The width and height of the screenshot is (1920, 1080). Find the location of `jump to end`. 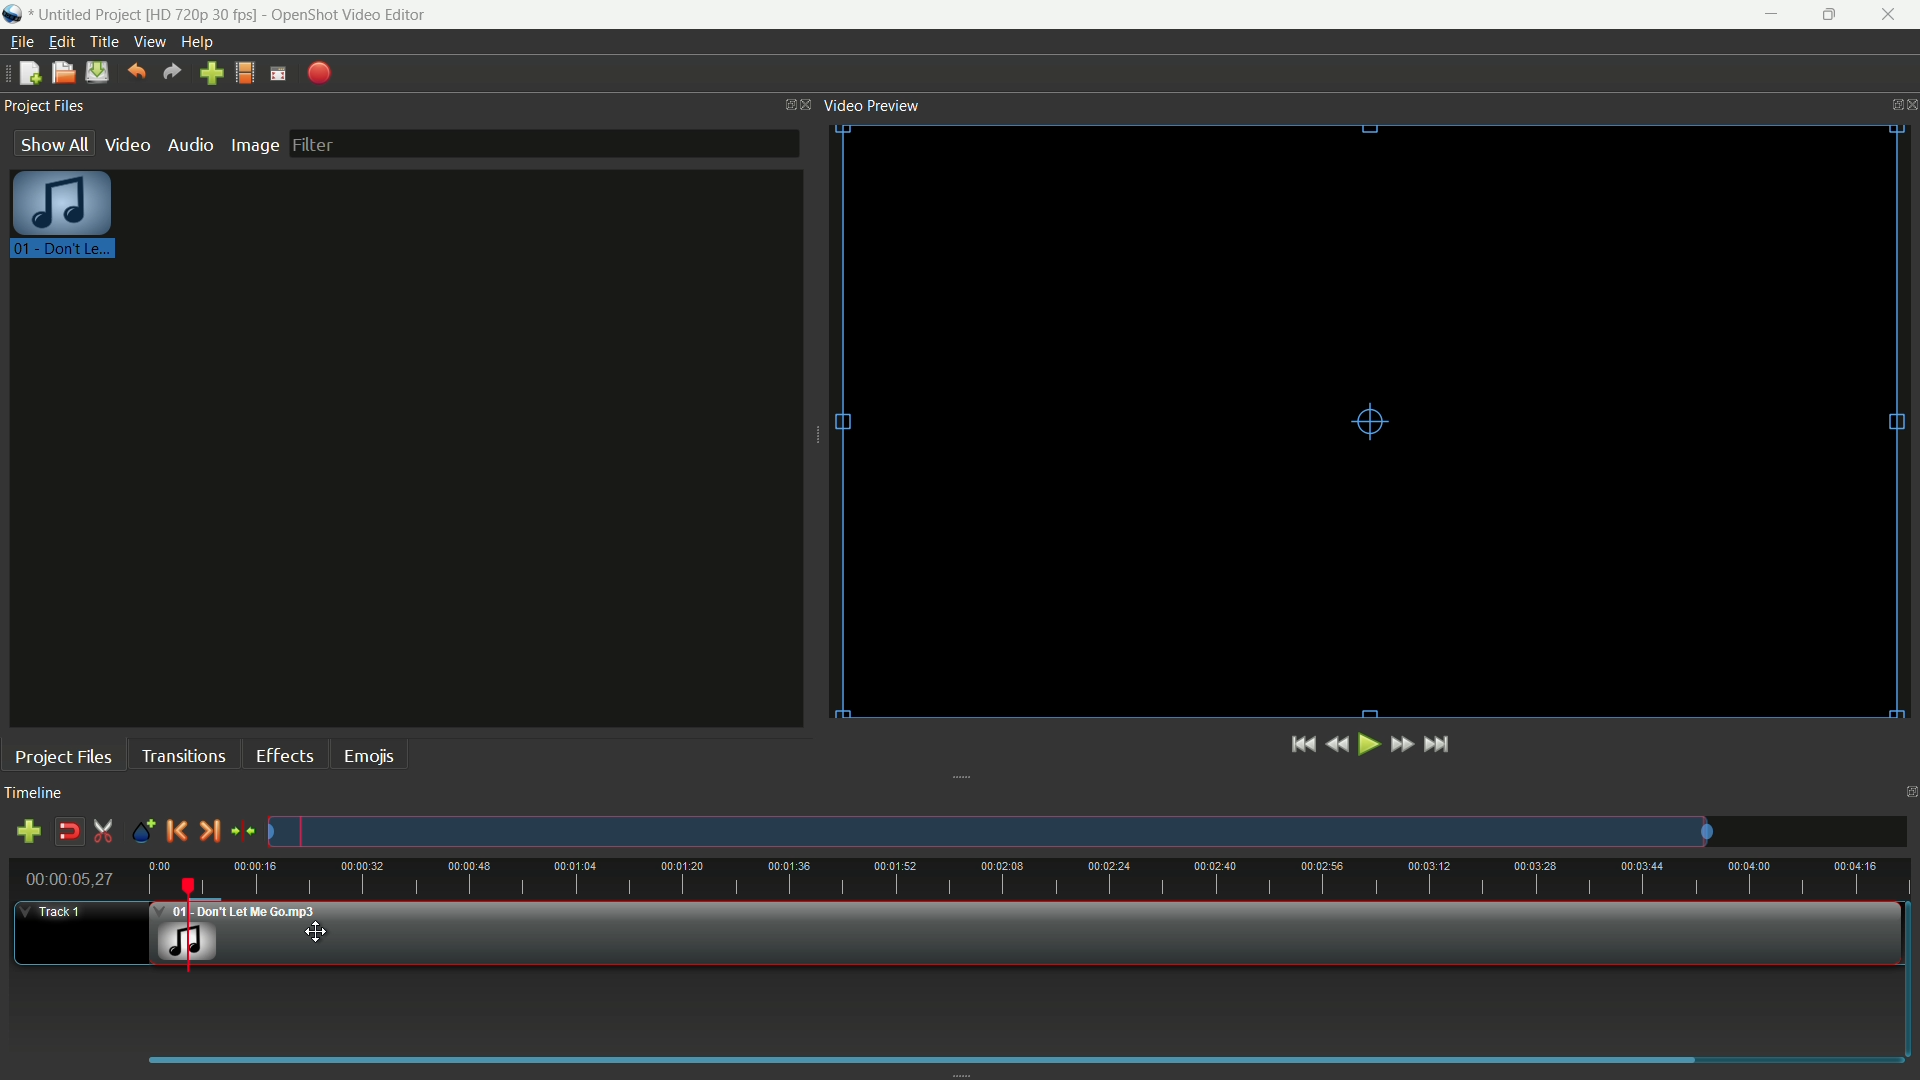

jump to end is located at coordinates (1439, 744).